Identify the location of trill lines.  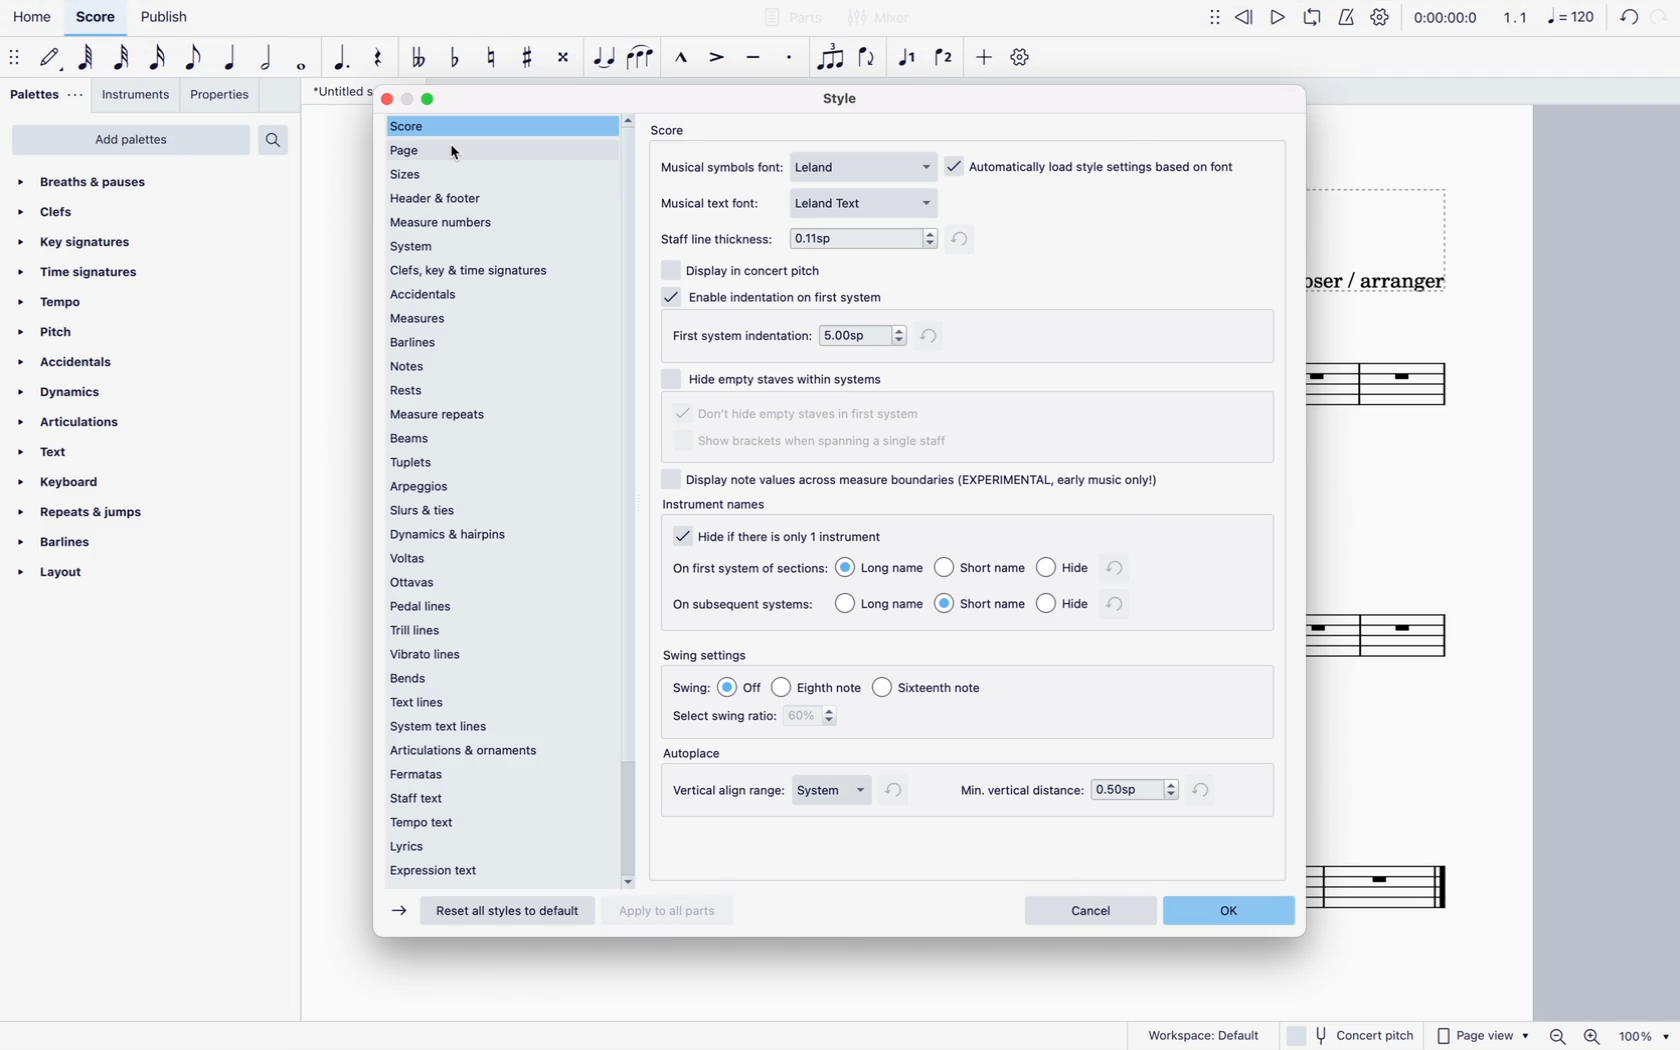
(494, 628).